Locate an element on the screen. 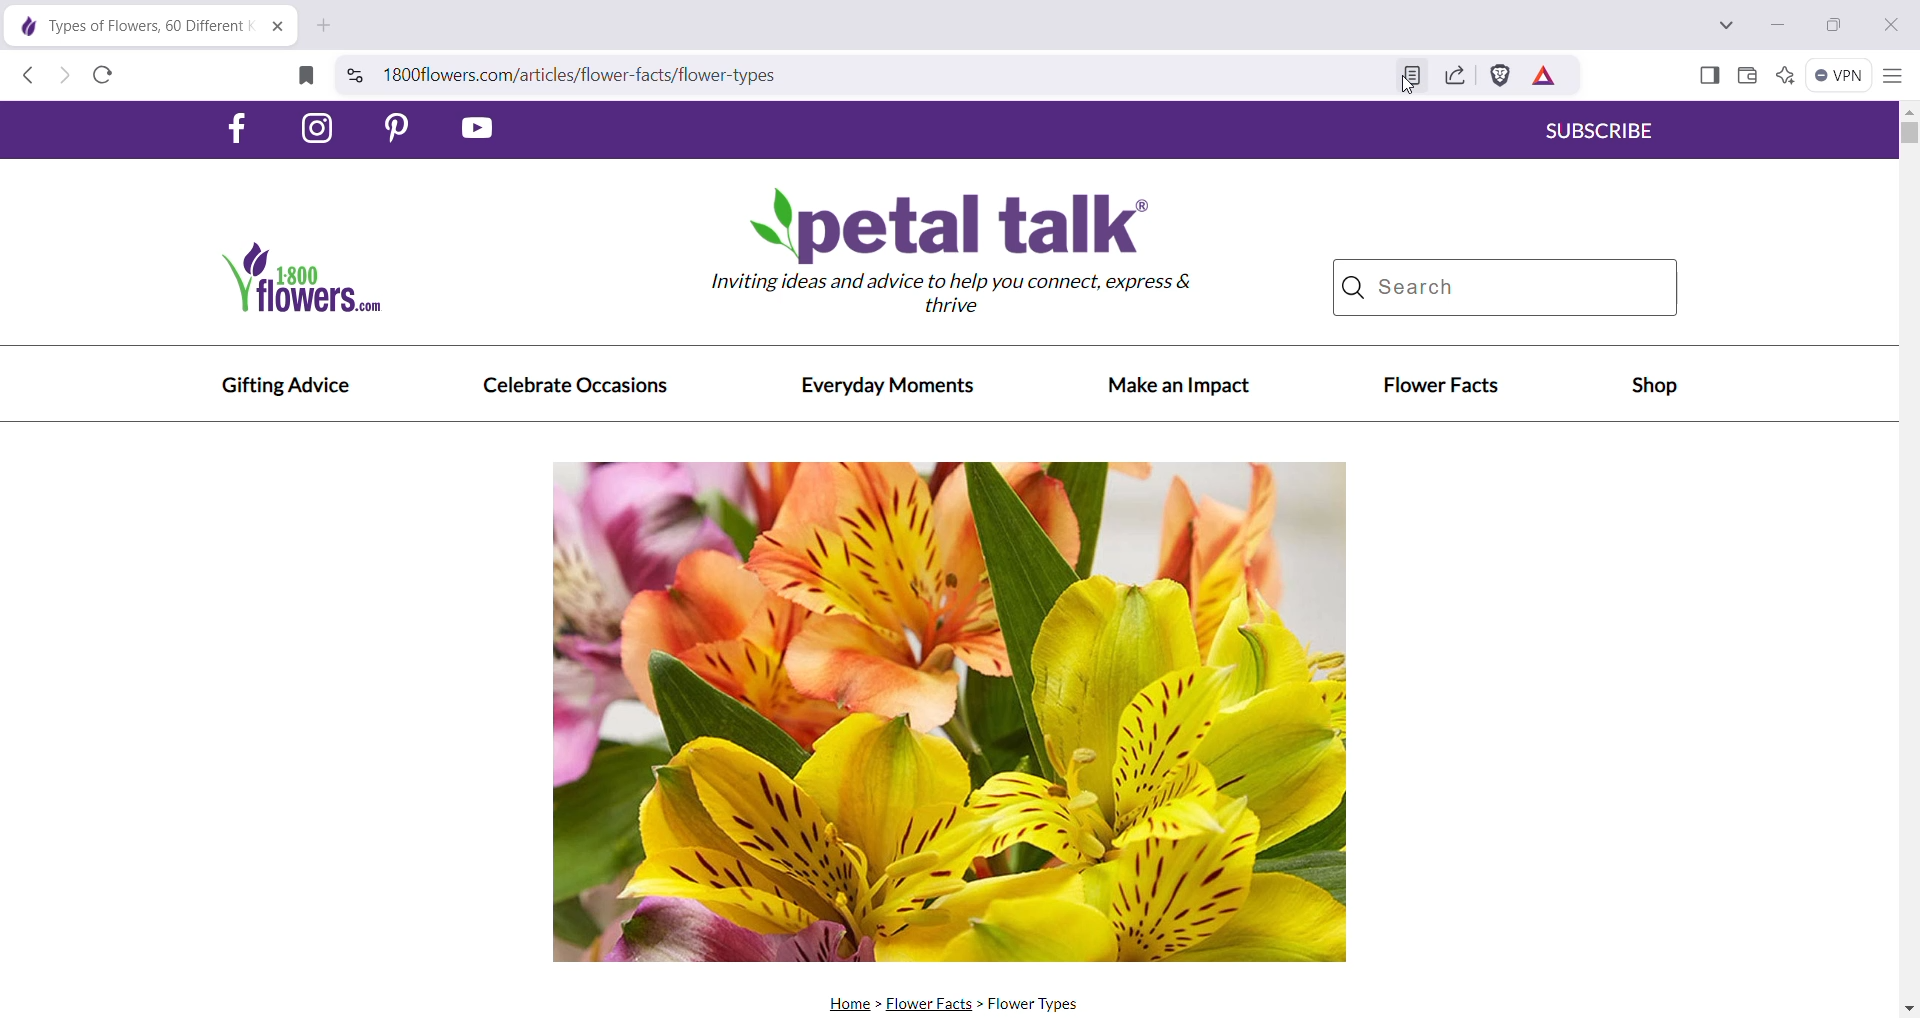 The width and height of the screenshot is (1920, 1018). Close is located at coordinates (1887, 26).